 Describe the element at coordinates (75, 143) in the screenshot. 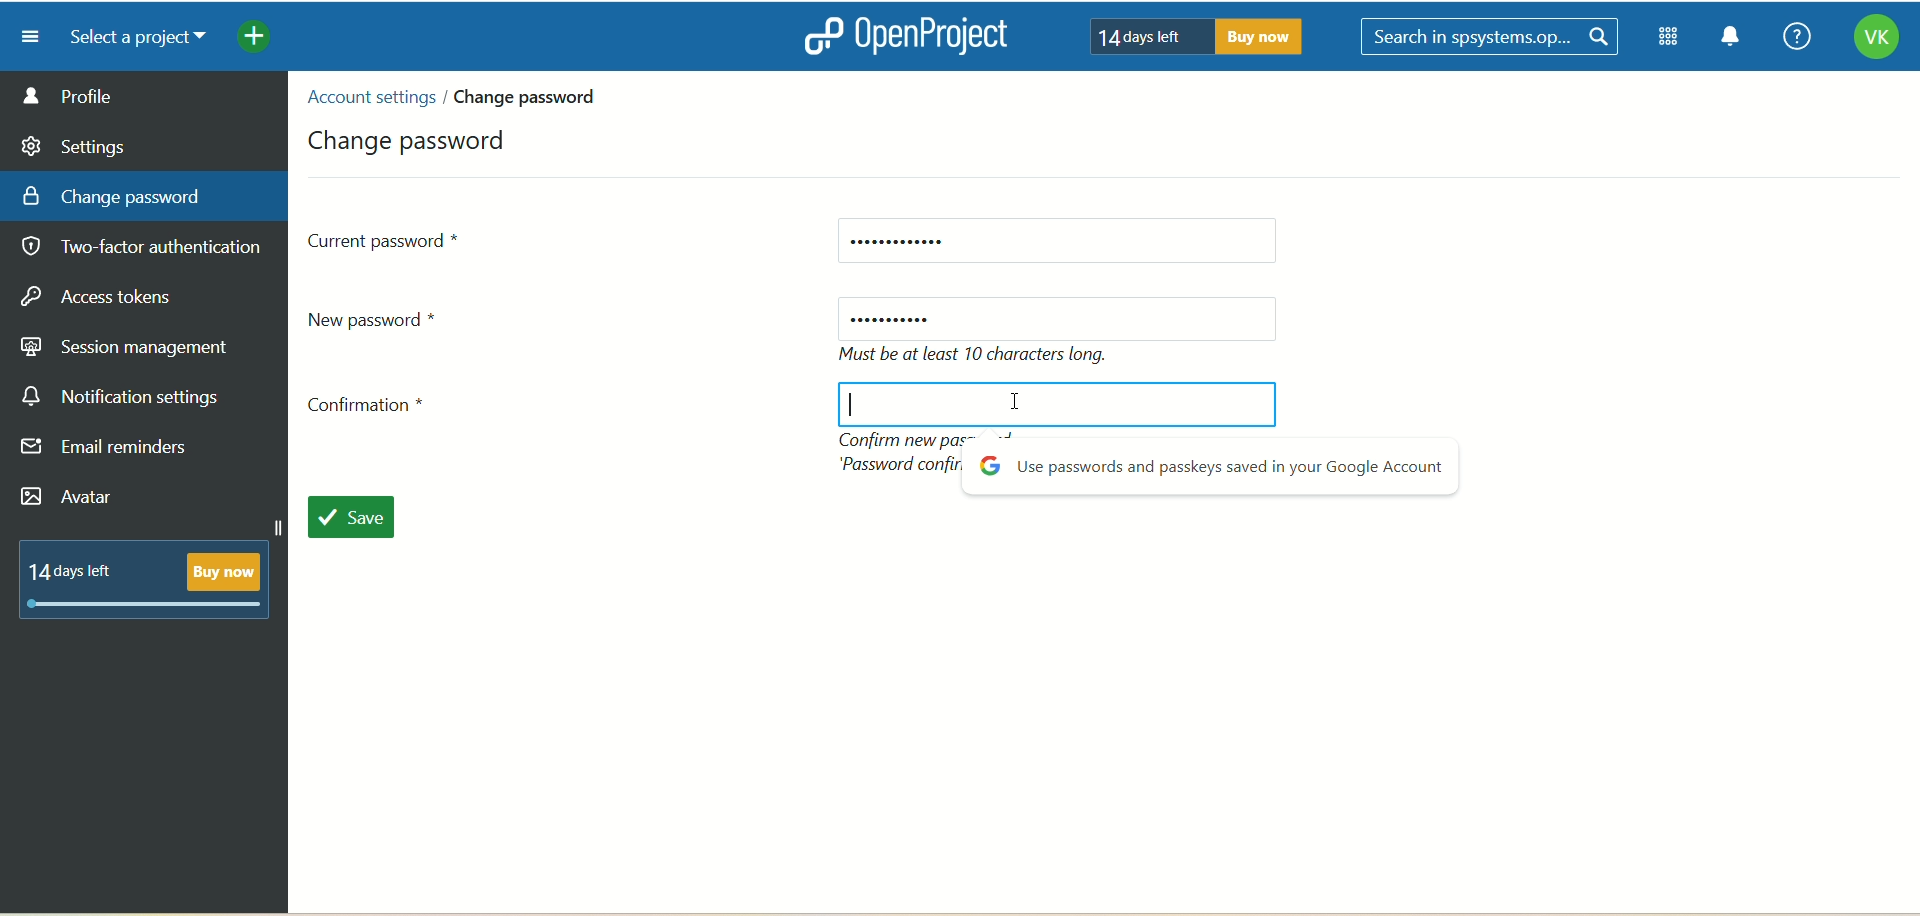

I see `settings` at that location.